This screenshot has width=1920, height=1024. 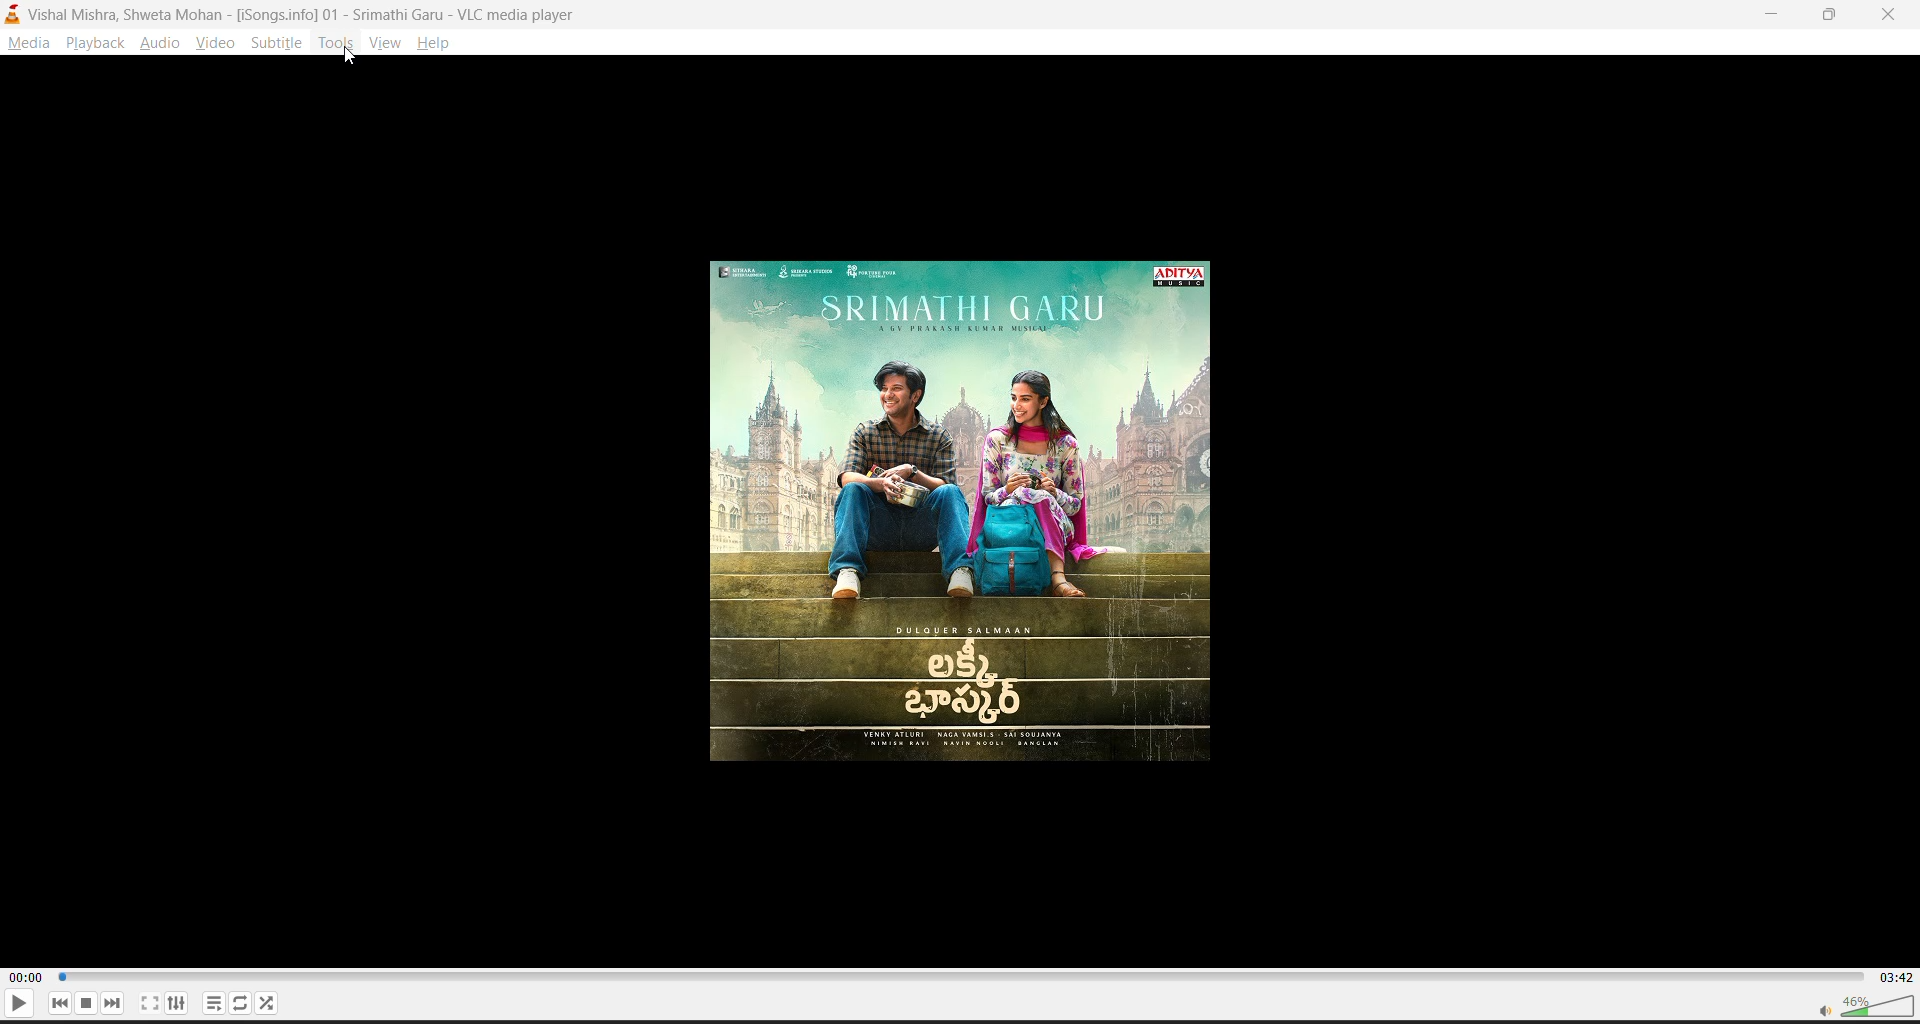 What do you see at coordinates (83, 1001) in the screenshot?
I see `stop` at bounding box center [83, 1001].